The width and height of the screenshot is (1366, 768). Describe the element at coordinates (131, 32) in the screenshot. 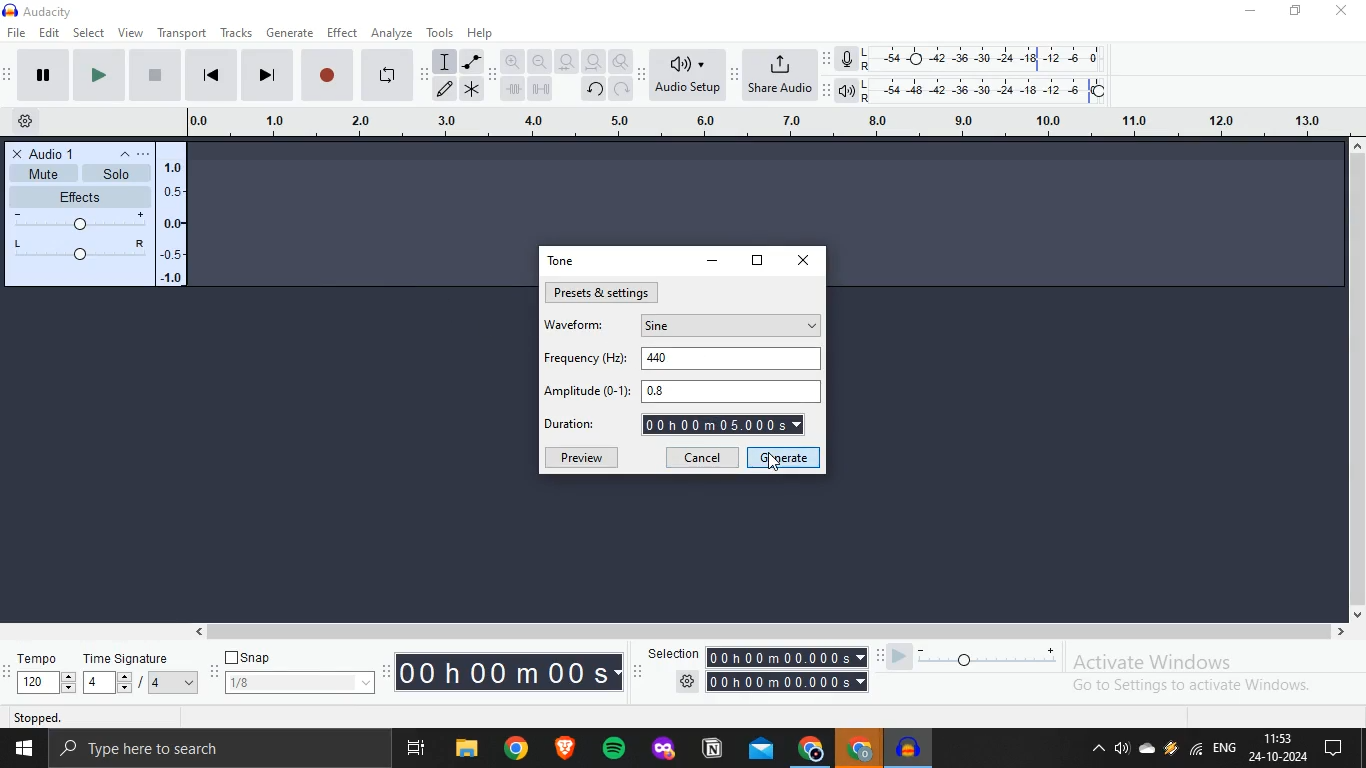

I see `View` at that location.